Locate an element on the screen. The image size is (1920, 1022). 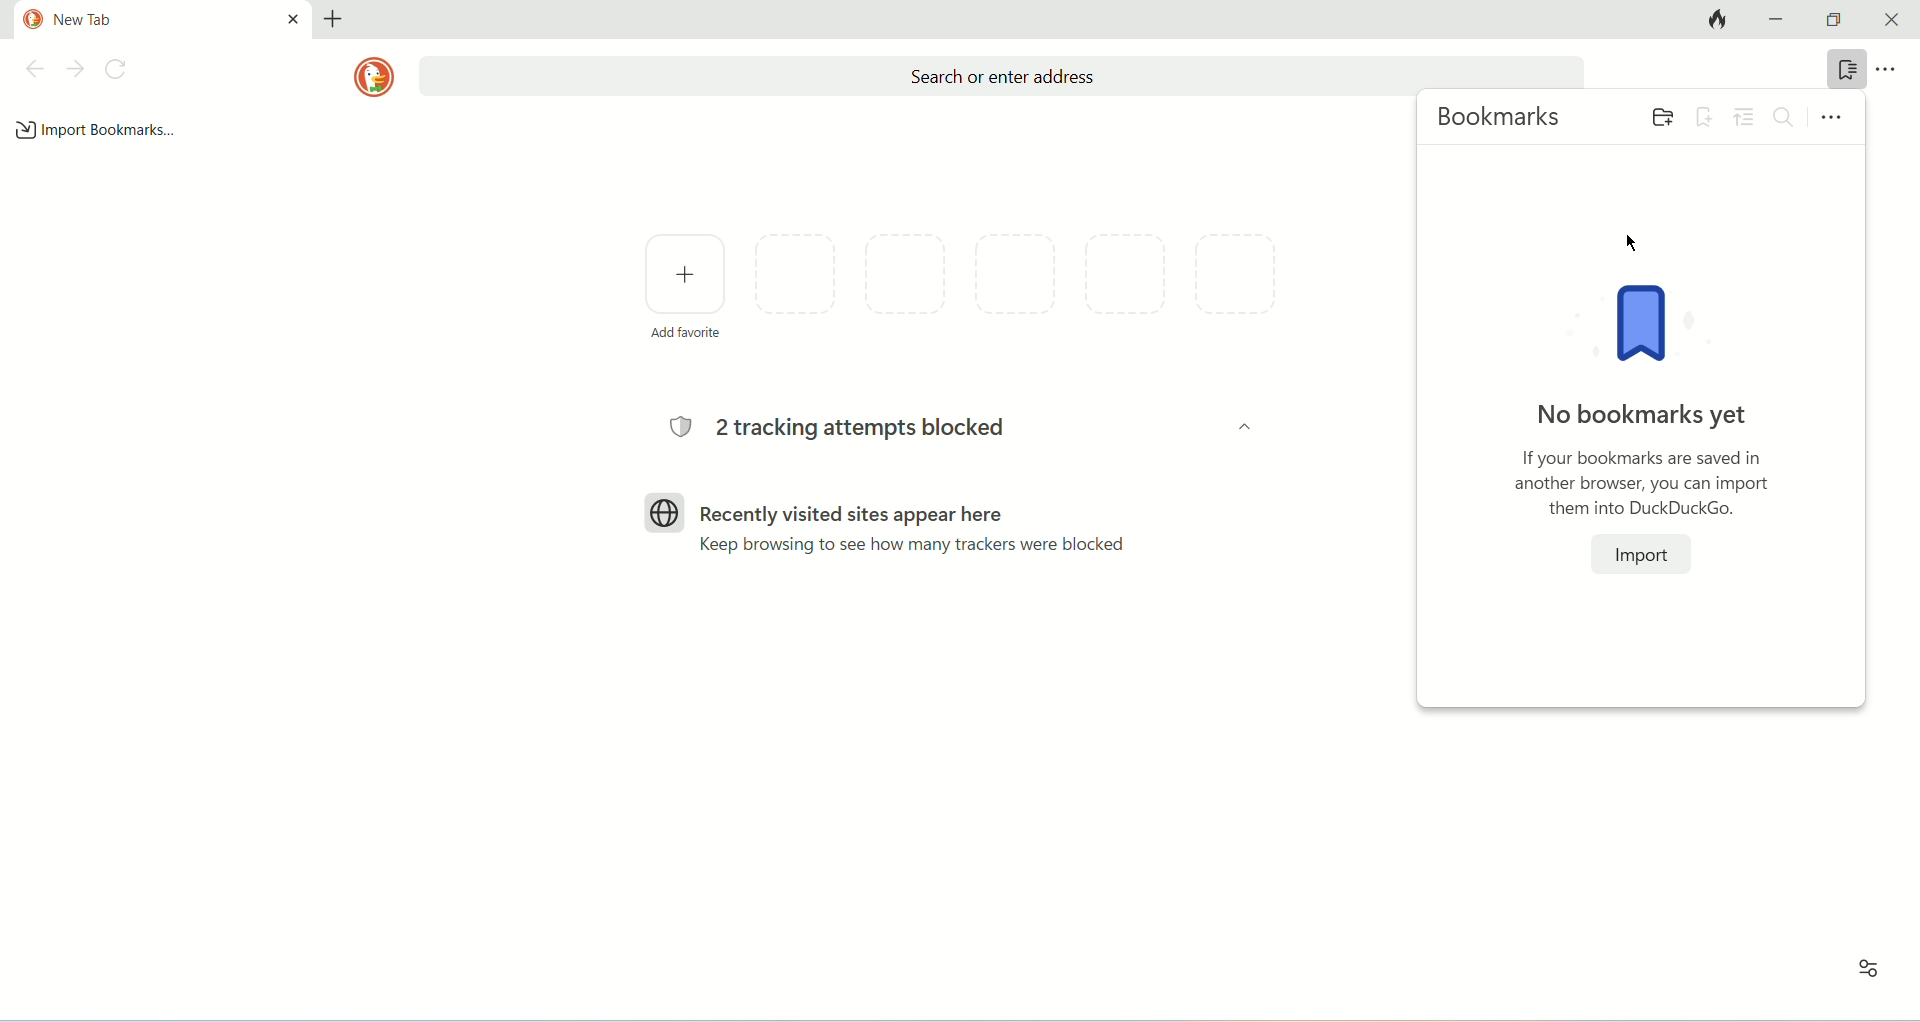
bookmarks is located at coordinates (1502, 120).